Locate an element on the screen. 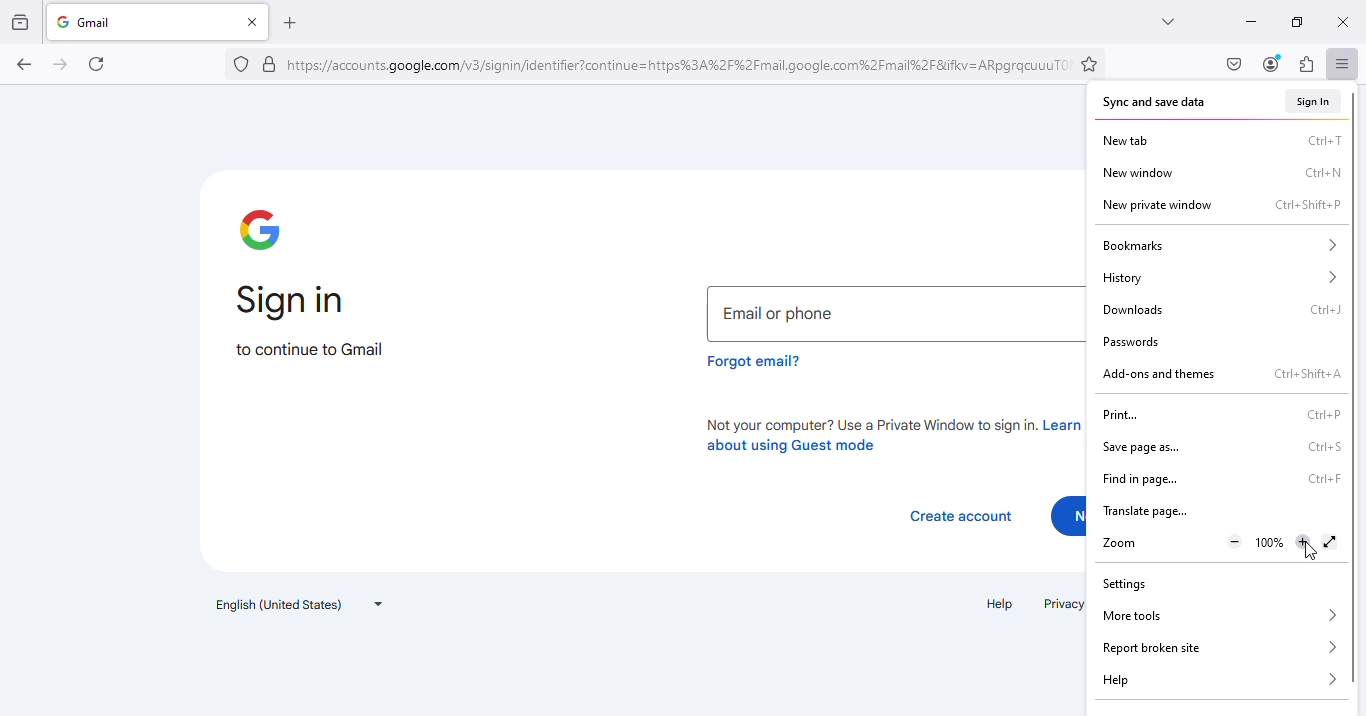  shortcut for new tab is located at coordinates (1323, 139).